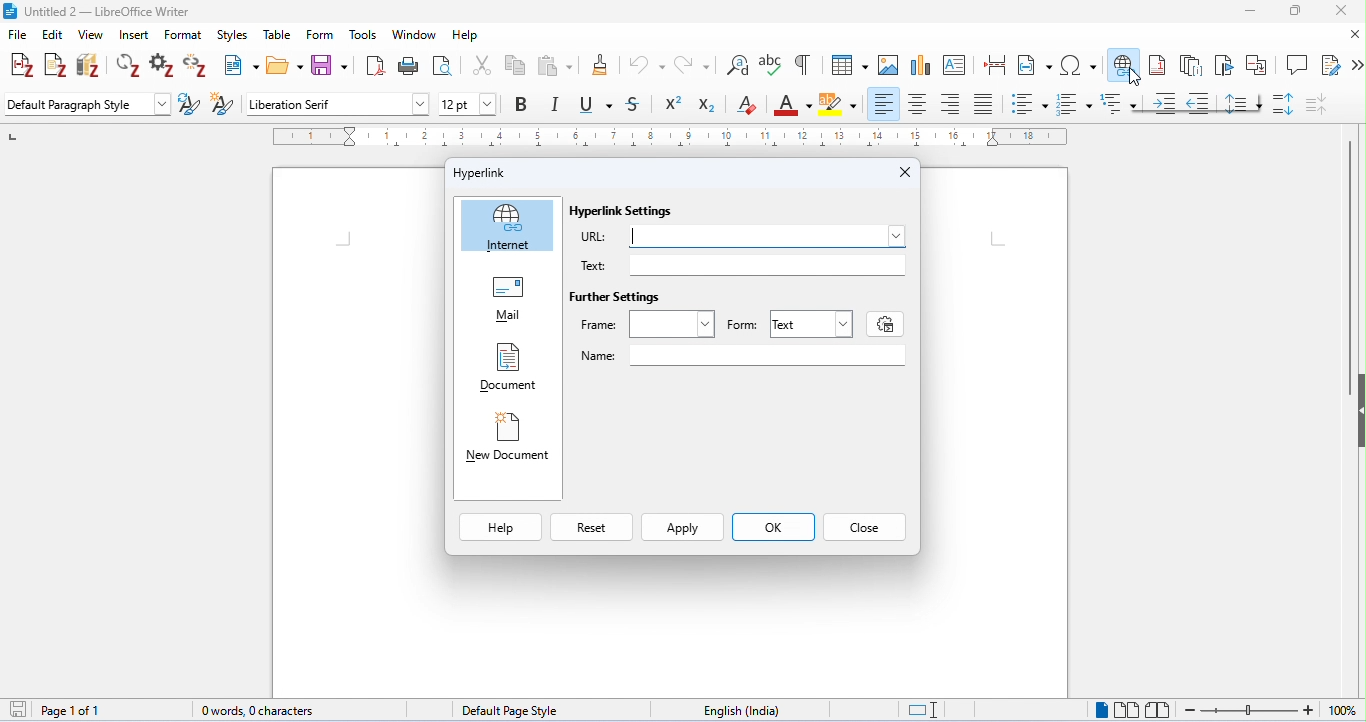  Describe the element at coordinates (686, 527) in the screenshot. I see `Apply` at that location.